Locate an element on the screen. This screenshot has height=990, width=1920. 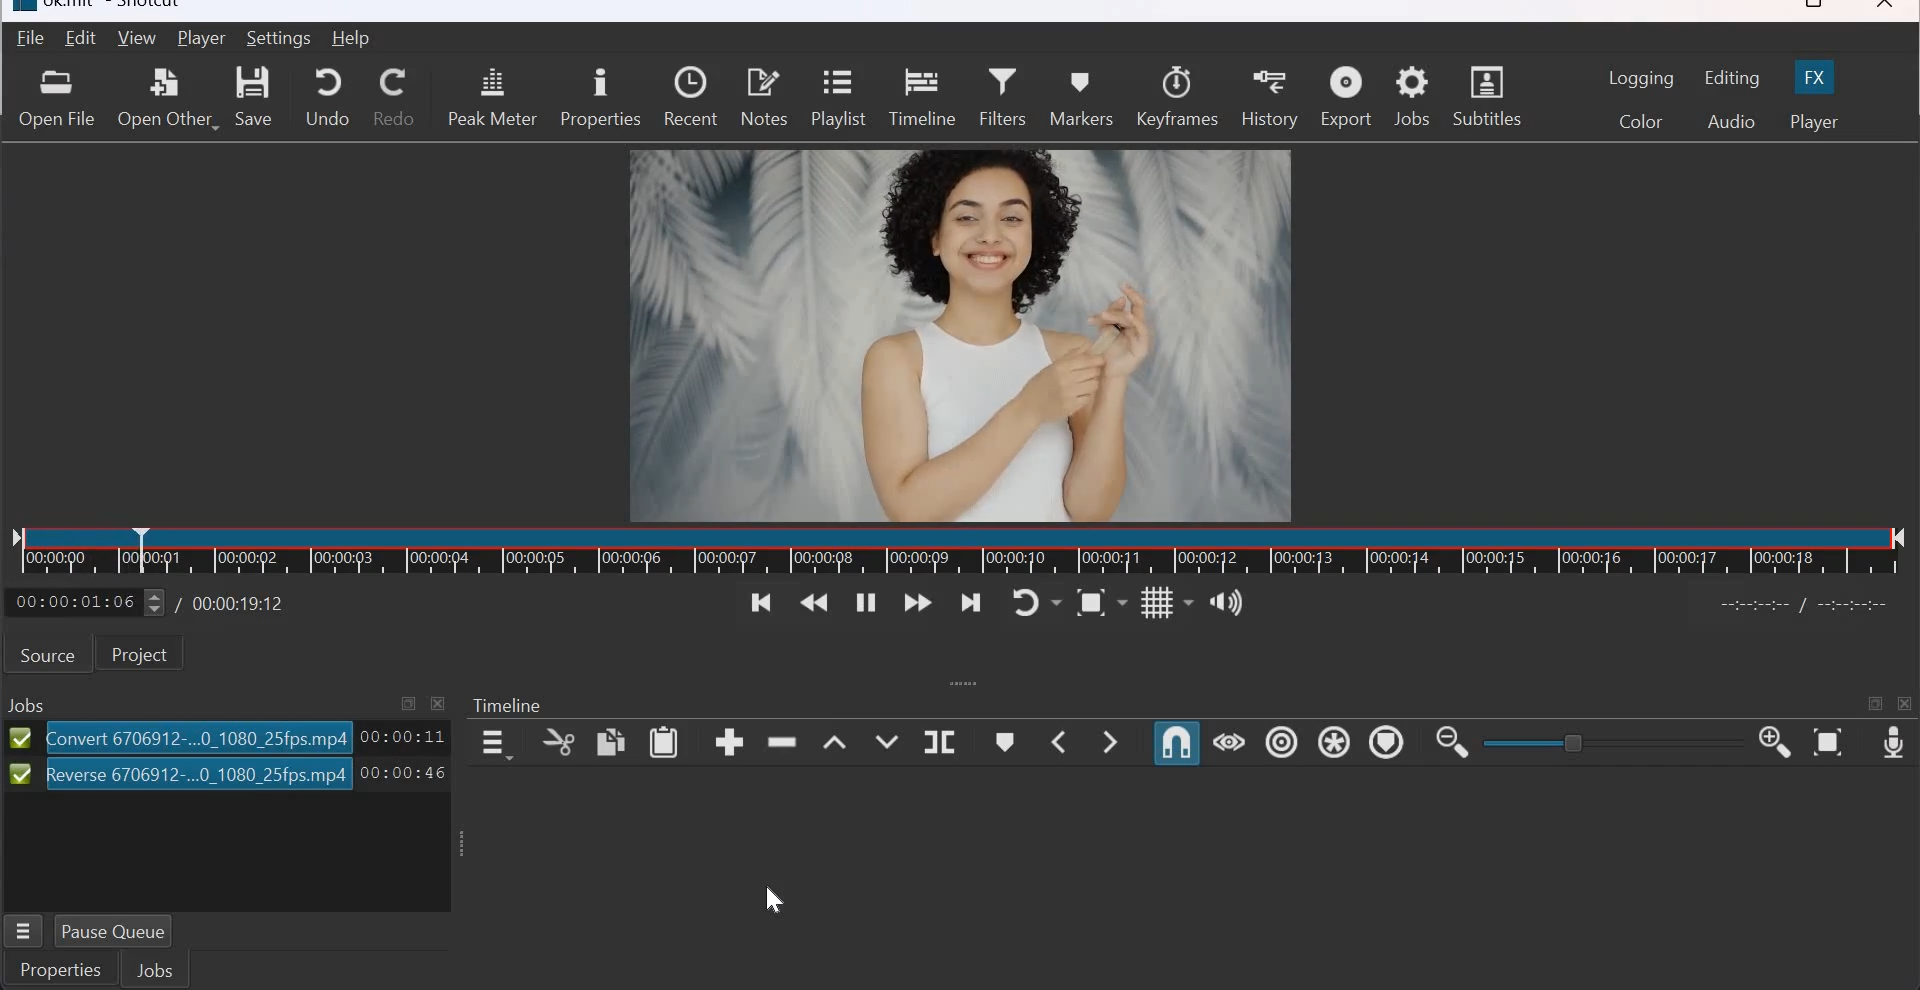
Audio is located at coordinates (1731, 122).